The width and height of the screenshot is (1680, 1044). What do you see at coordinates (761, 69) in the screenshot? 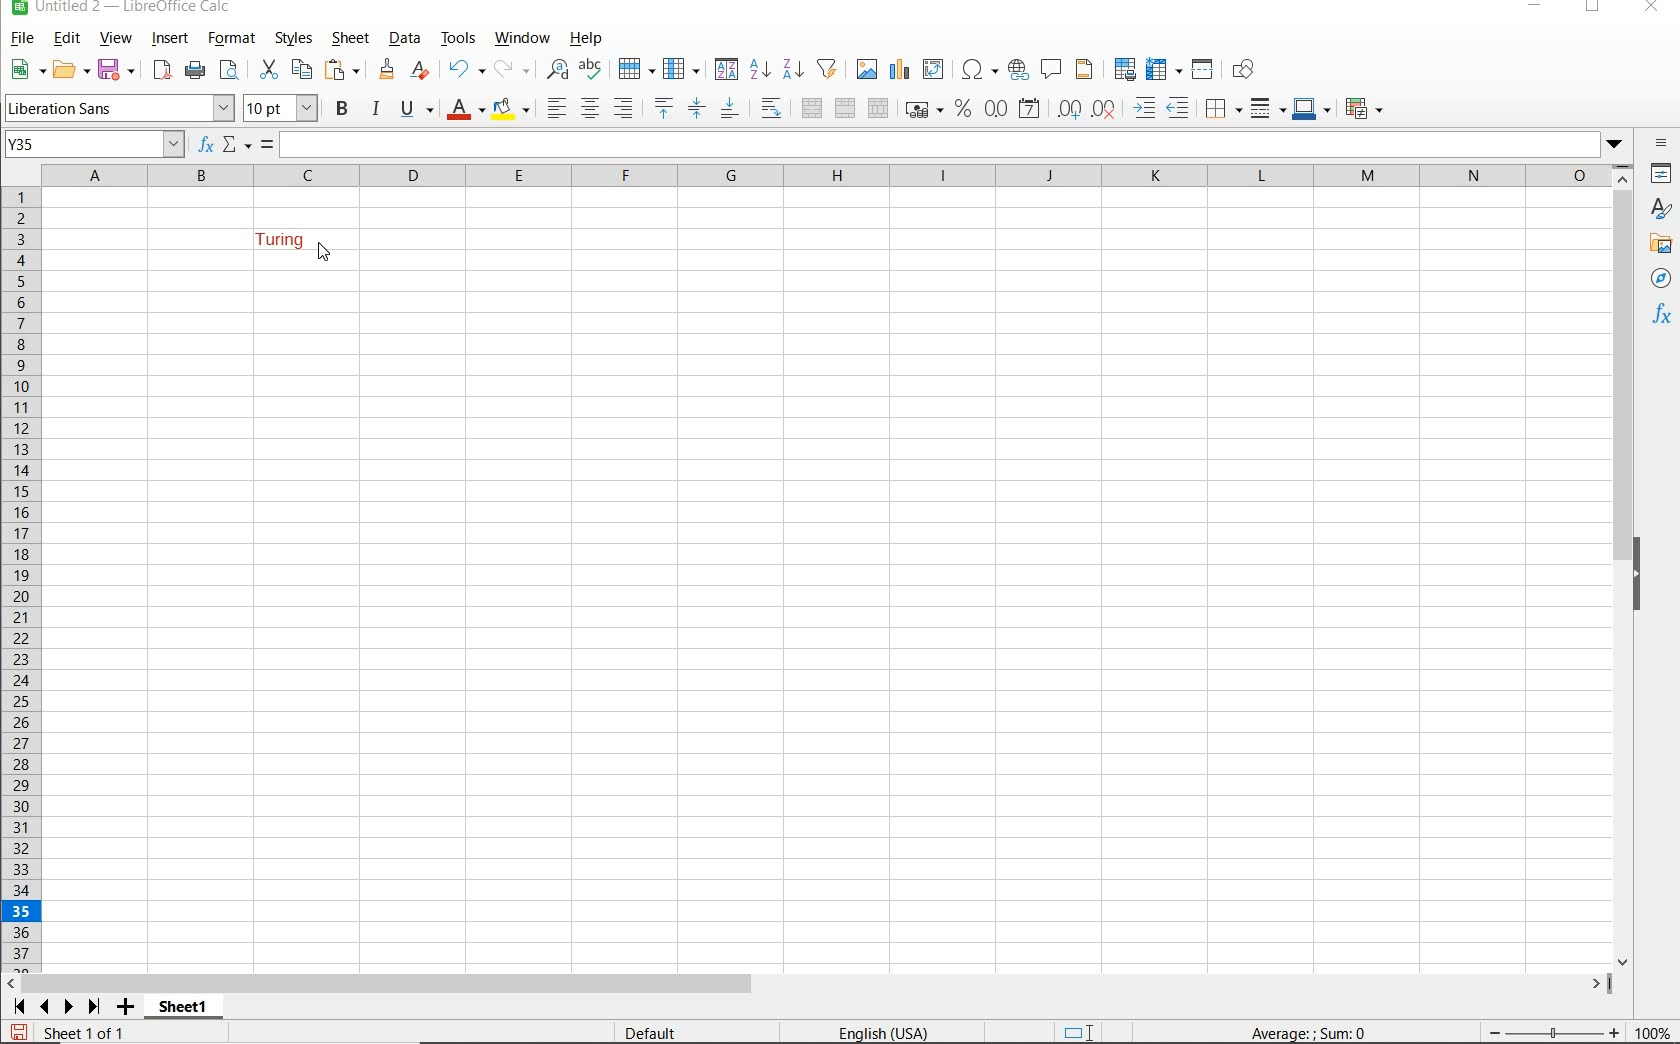
I see `SORT ASCENDING` at bounding box center [761, 69].